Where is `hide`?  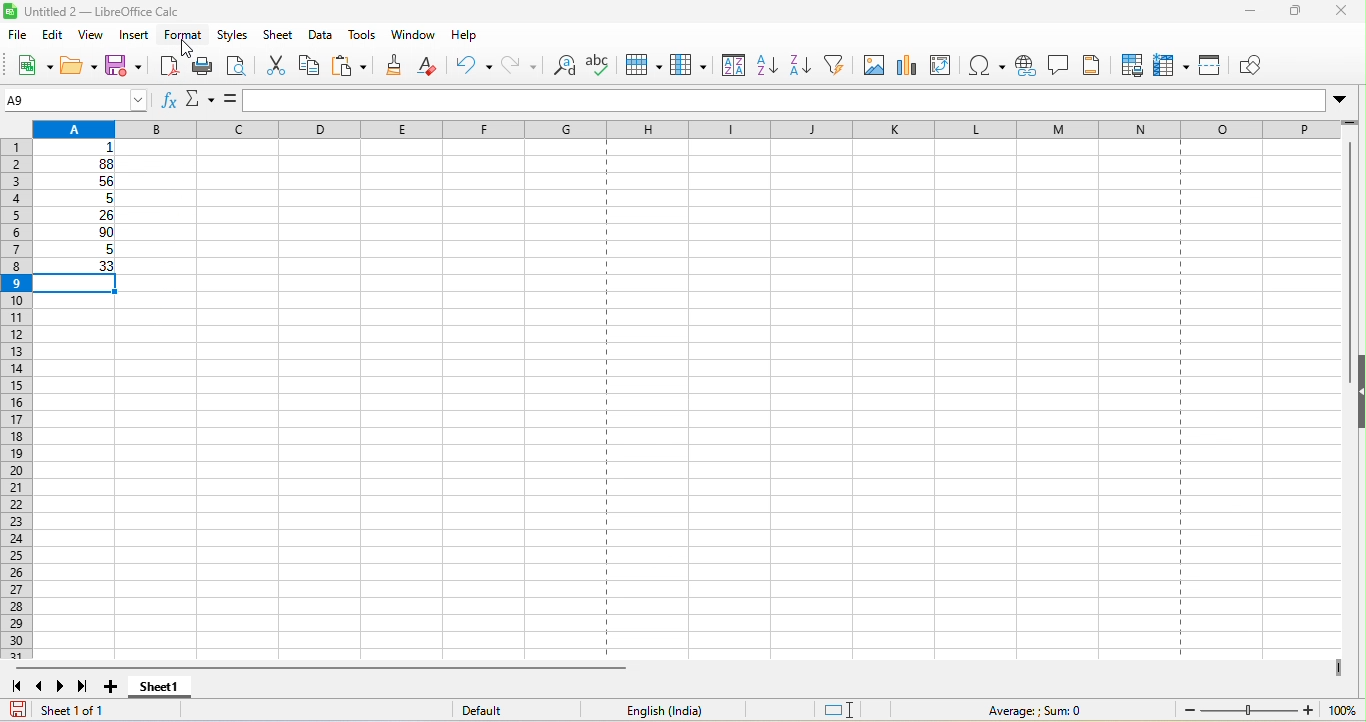 hide is located at coordinates (1357, 393).